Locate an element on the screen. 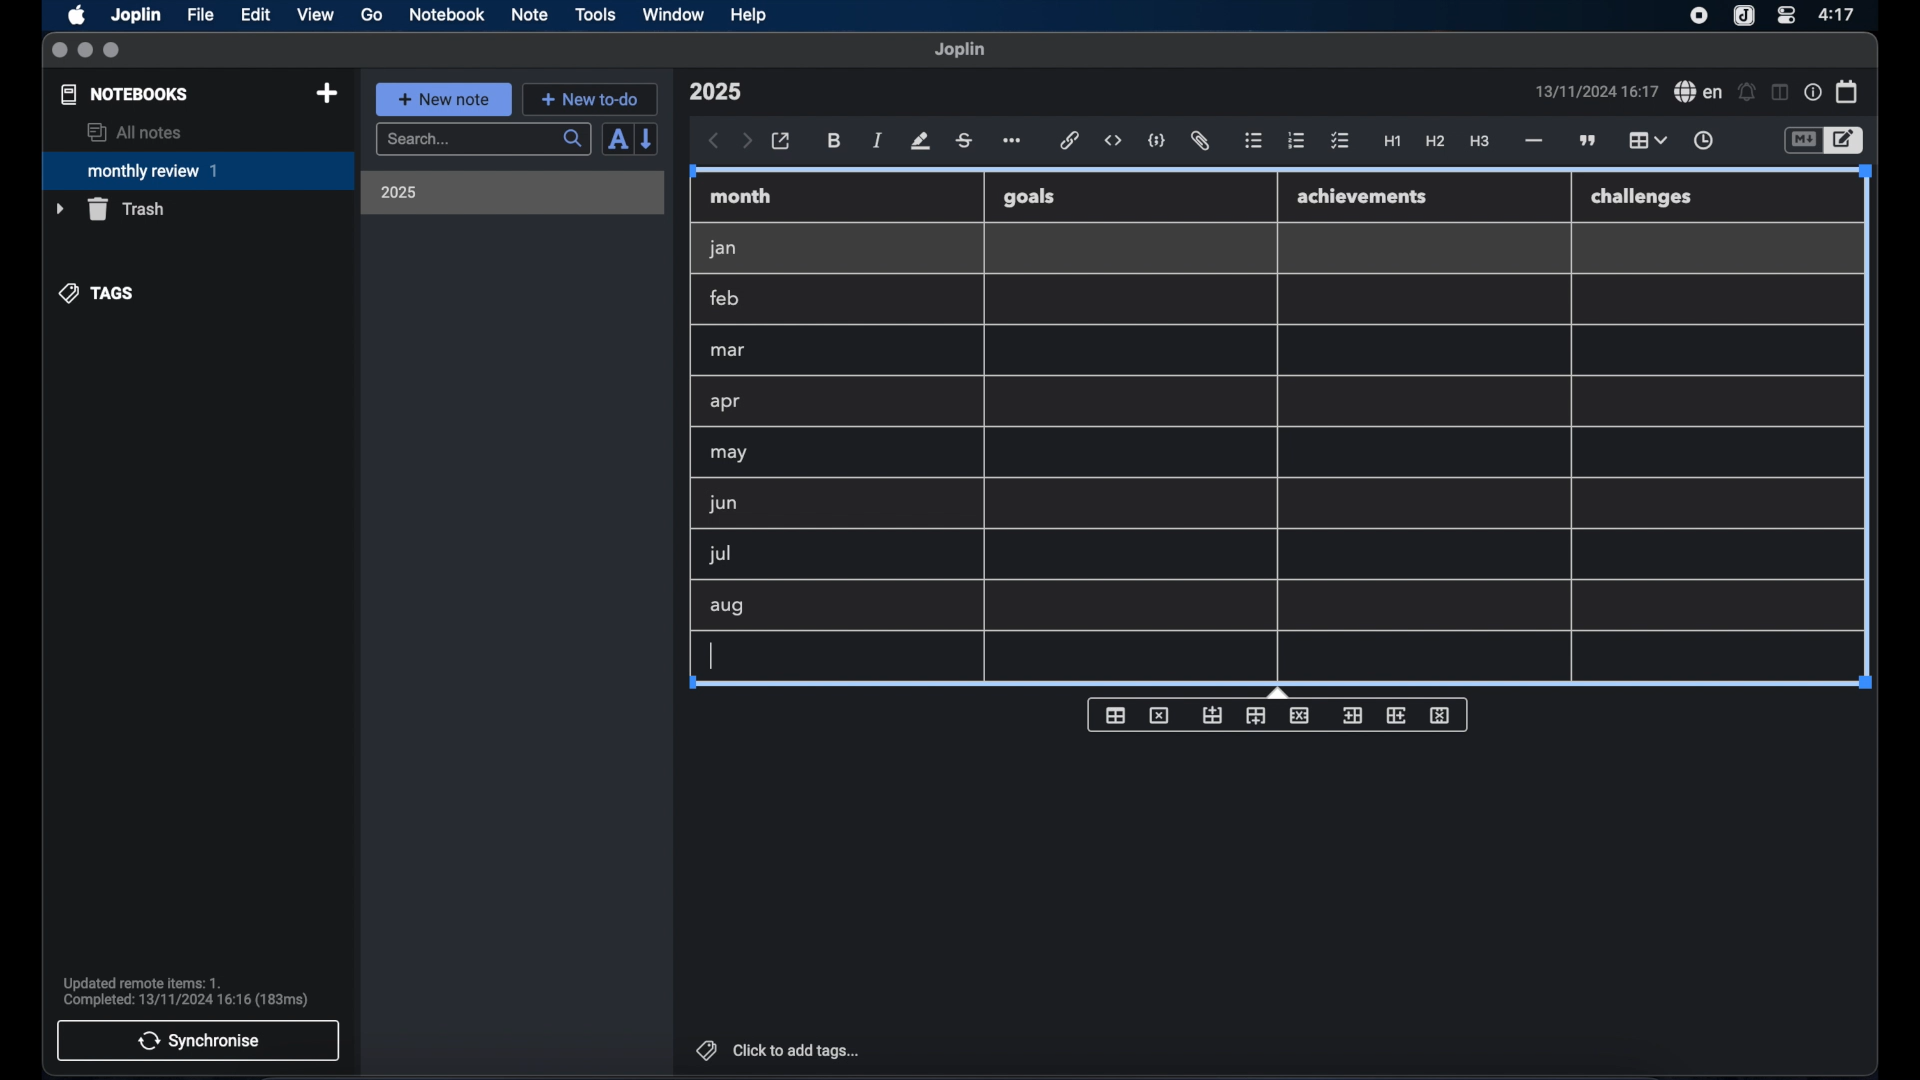 Image resolution: width=1920 pixels, height=1080 pixels. tools is located at coordinates (595, 14).